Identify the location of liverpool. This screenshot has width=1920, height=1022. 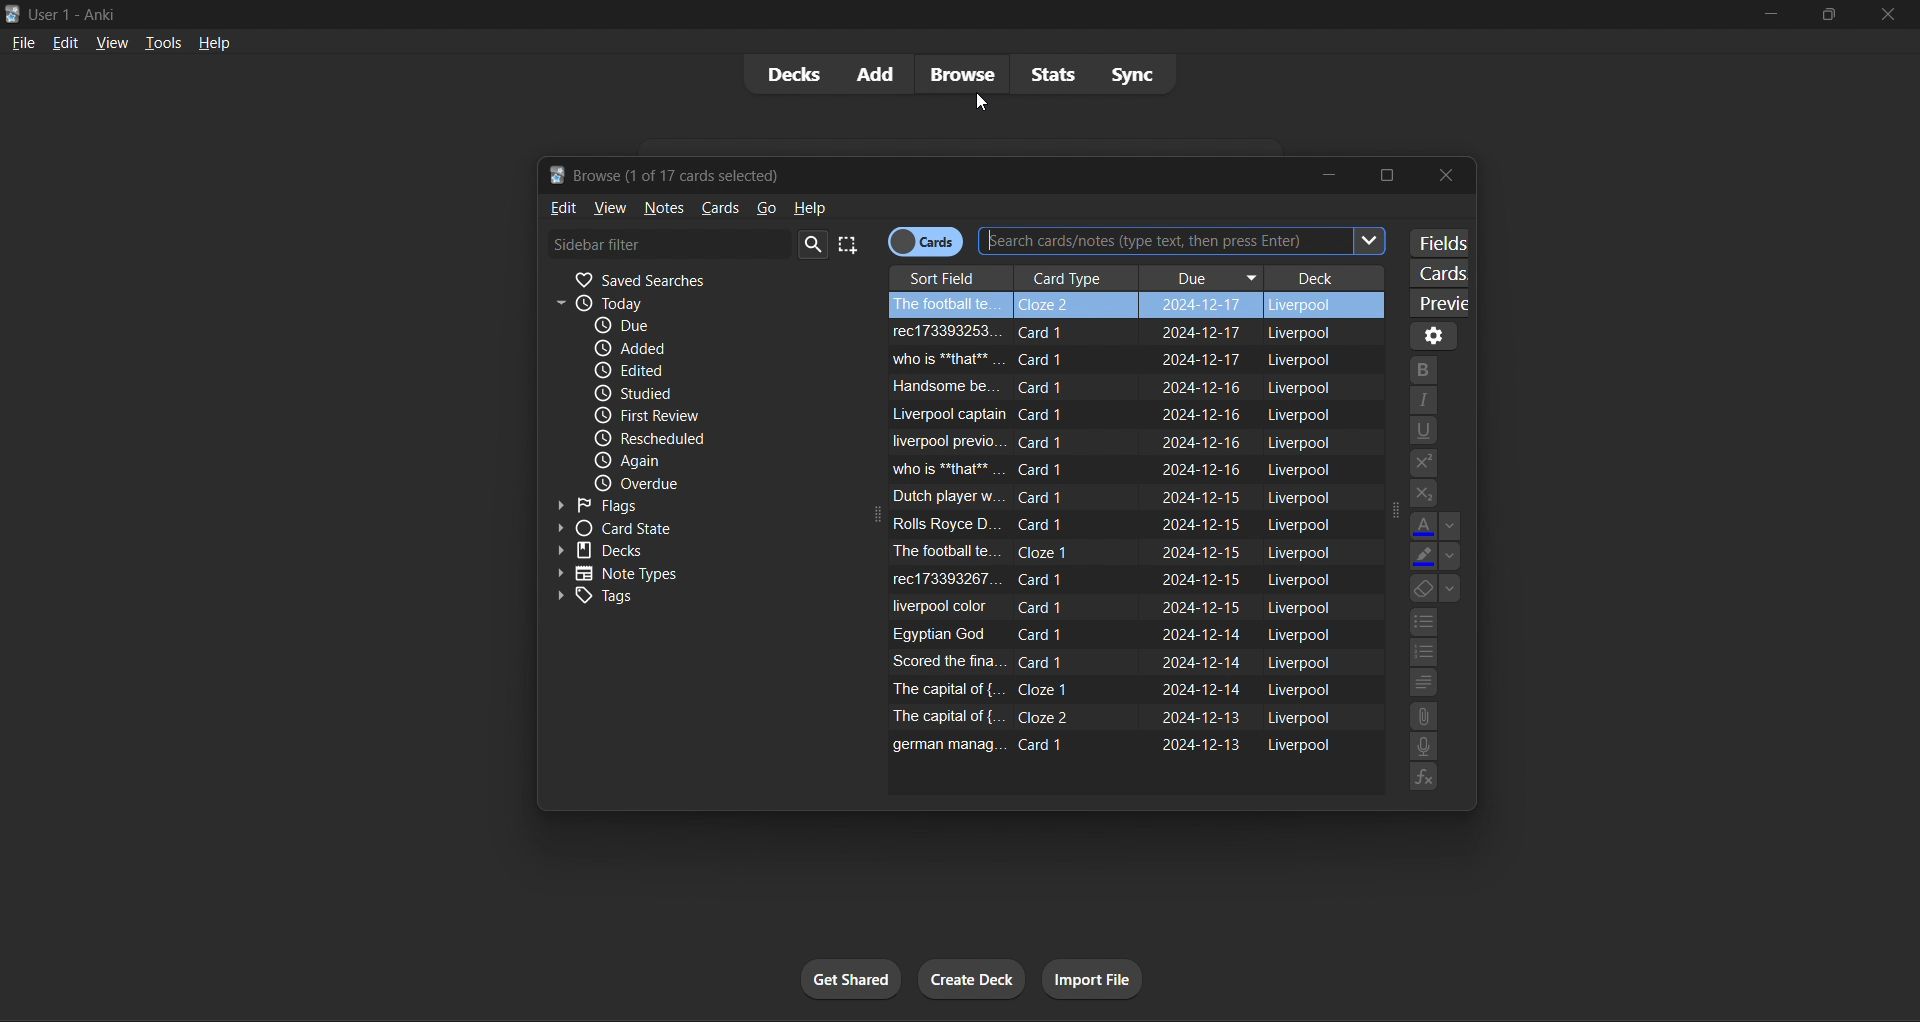
(1313, 415).